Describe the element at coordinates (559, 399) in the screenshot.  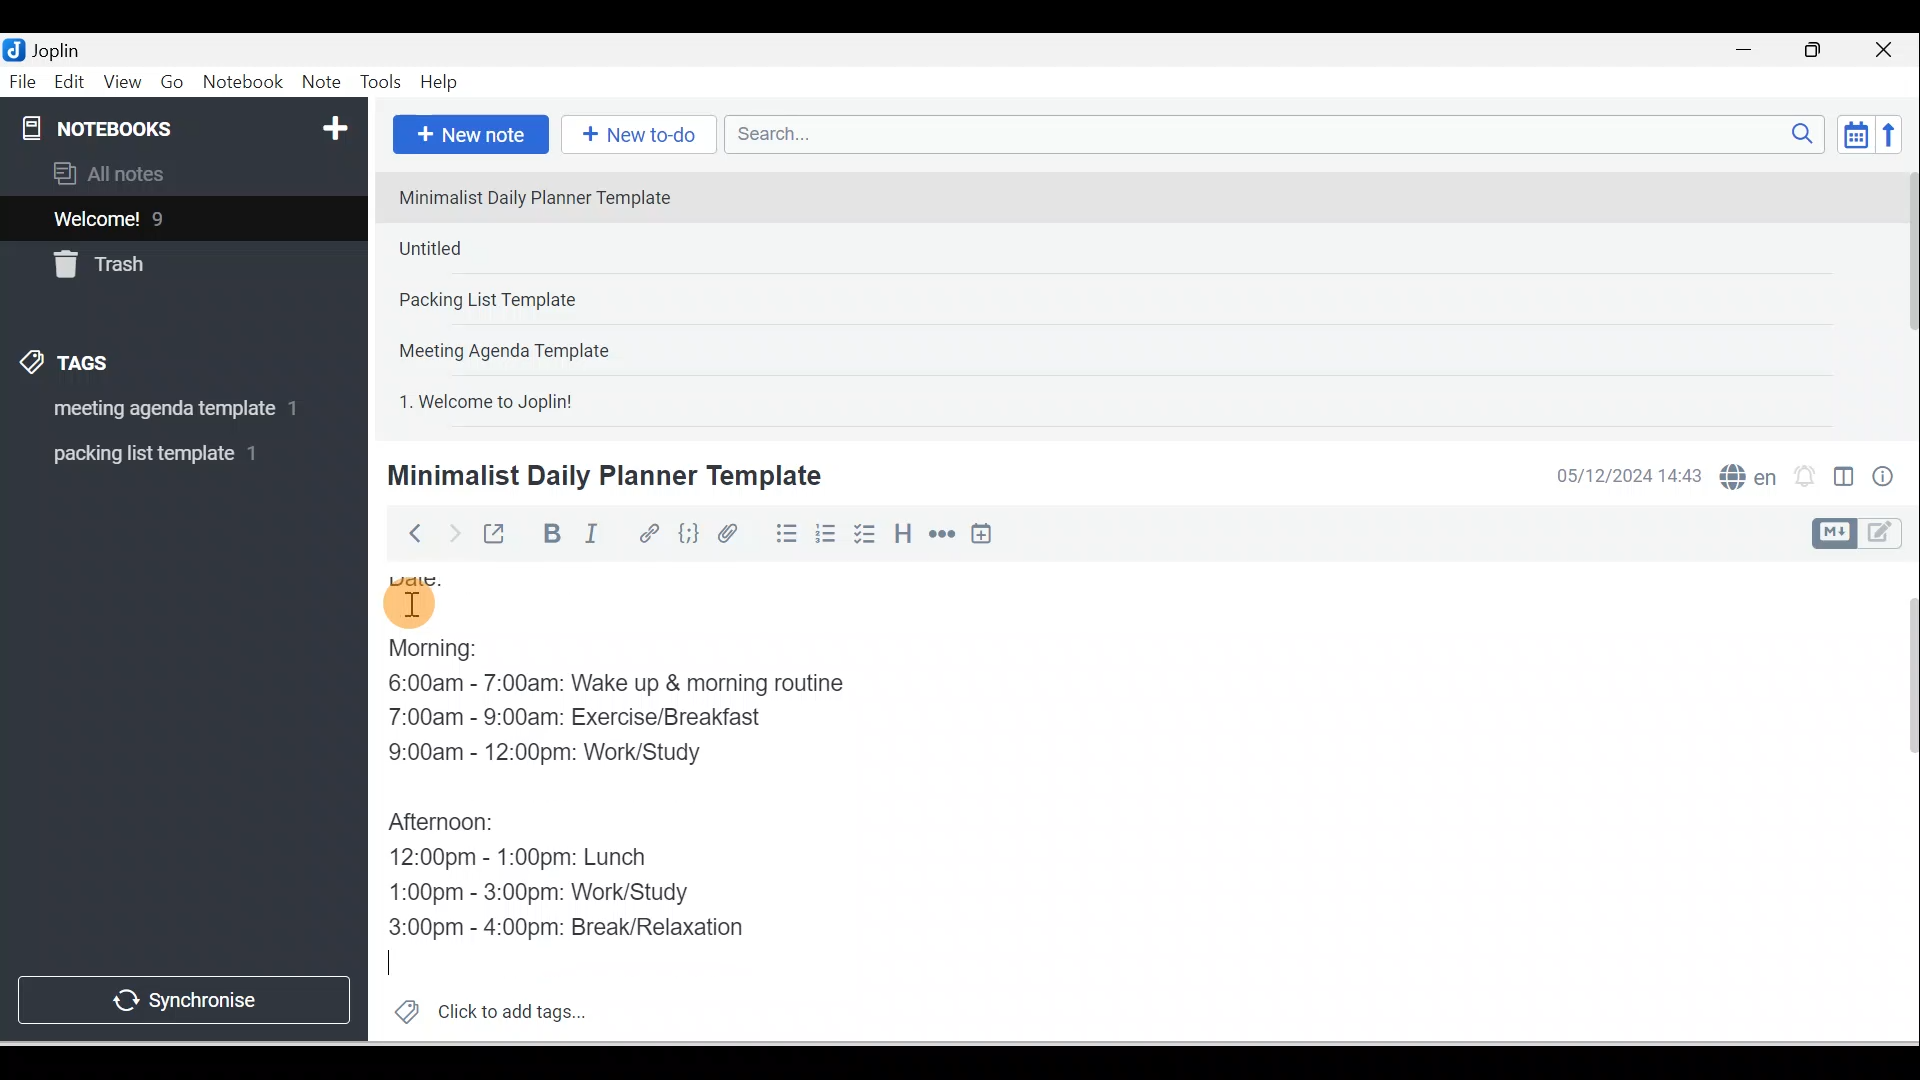
I see `Note 5` at that location.